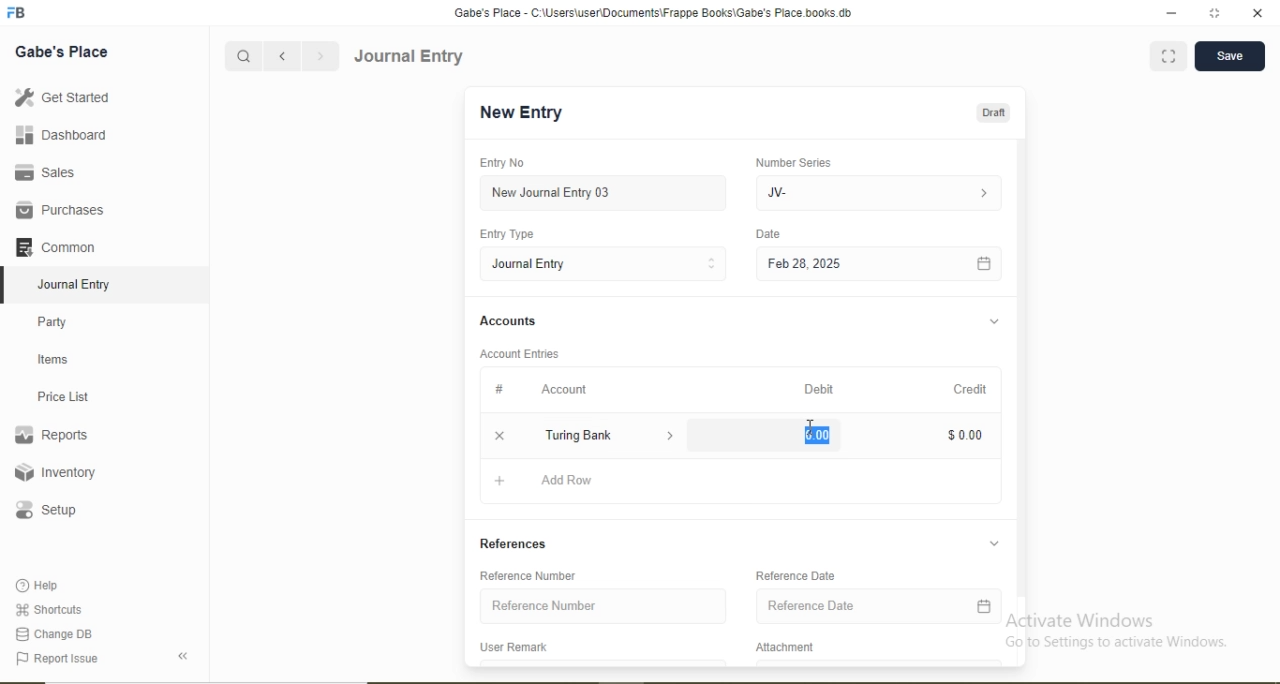 Image resolution: width=1280 pixels, height=684 pixels. I want to click on Turing Bank, so click(582, 434).